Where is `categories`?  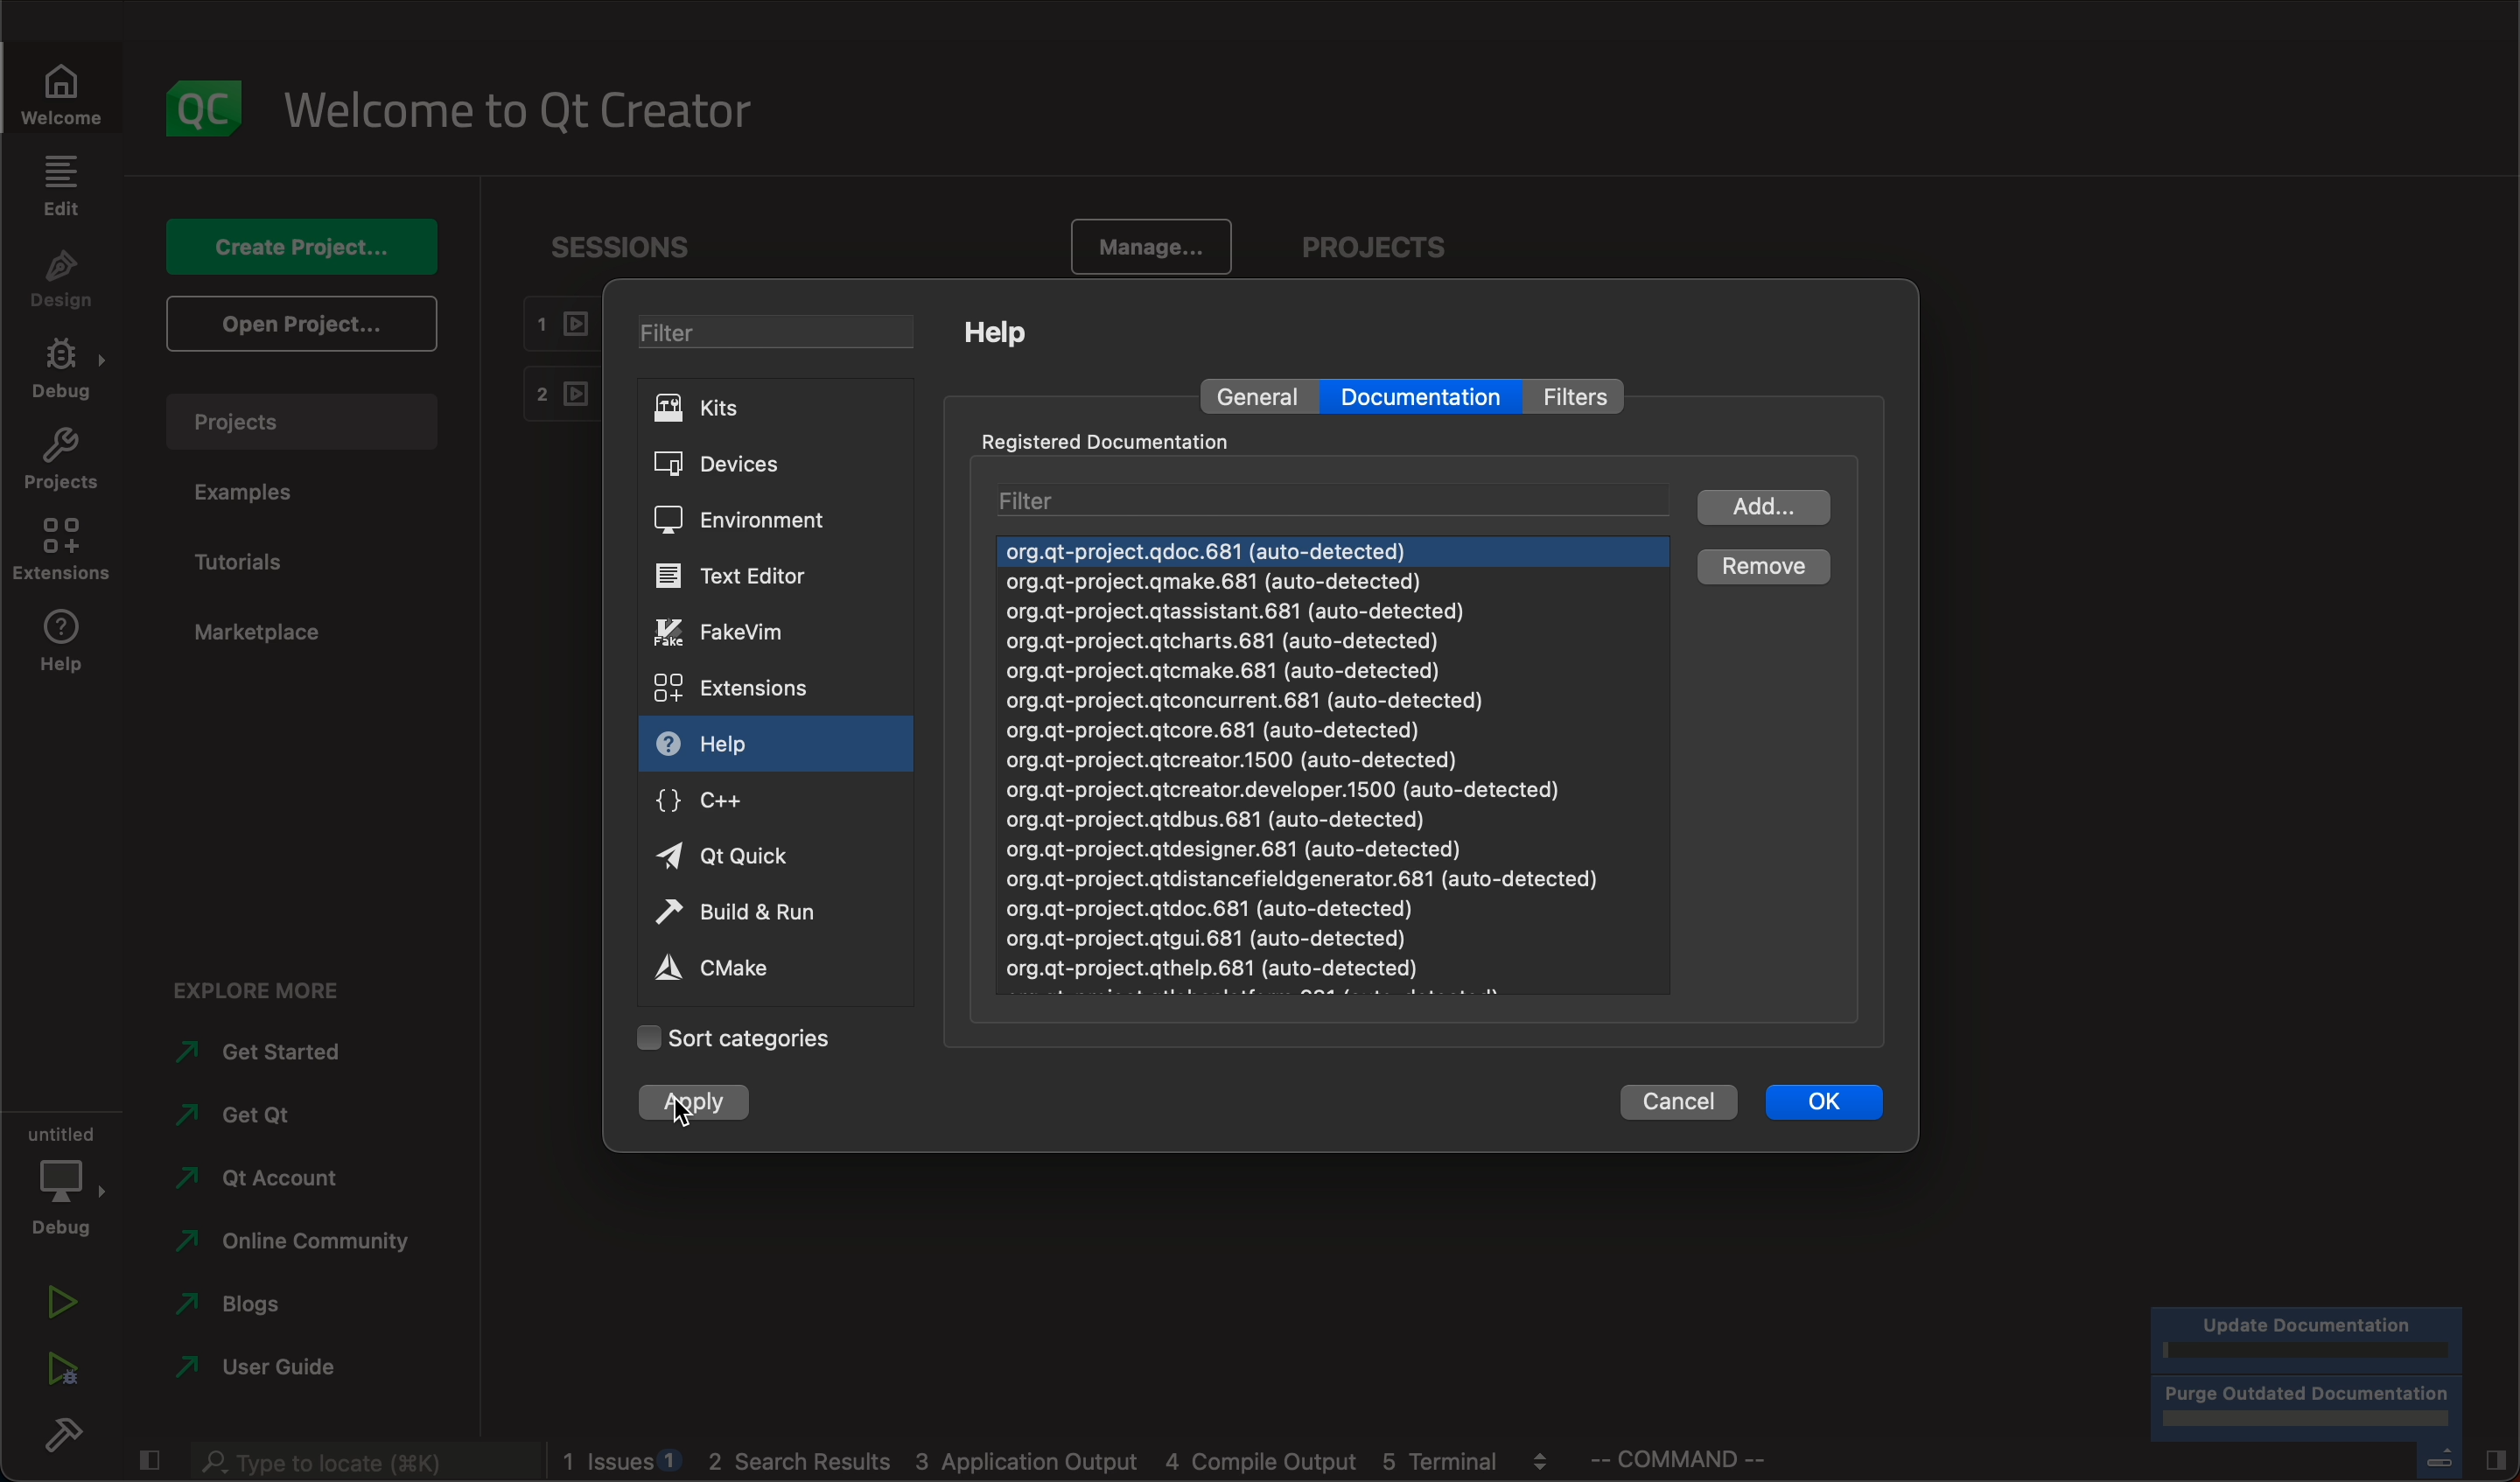
categories is located at coordinates (741, 1041).